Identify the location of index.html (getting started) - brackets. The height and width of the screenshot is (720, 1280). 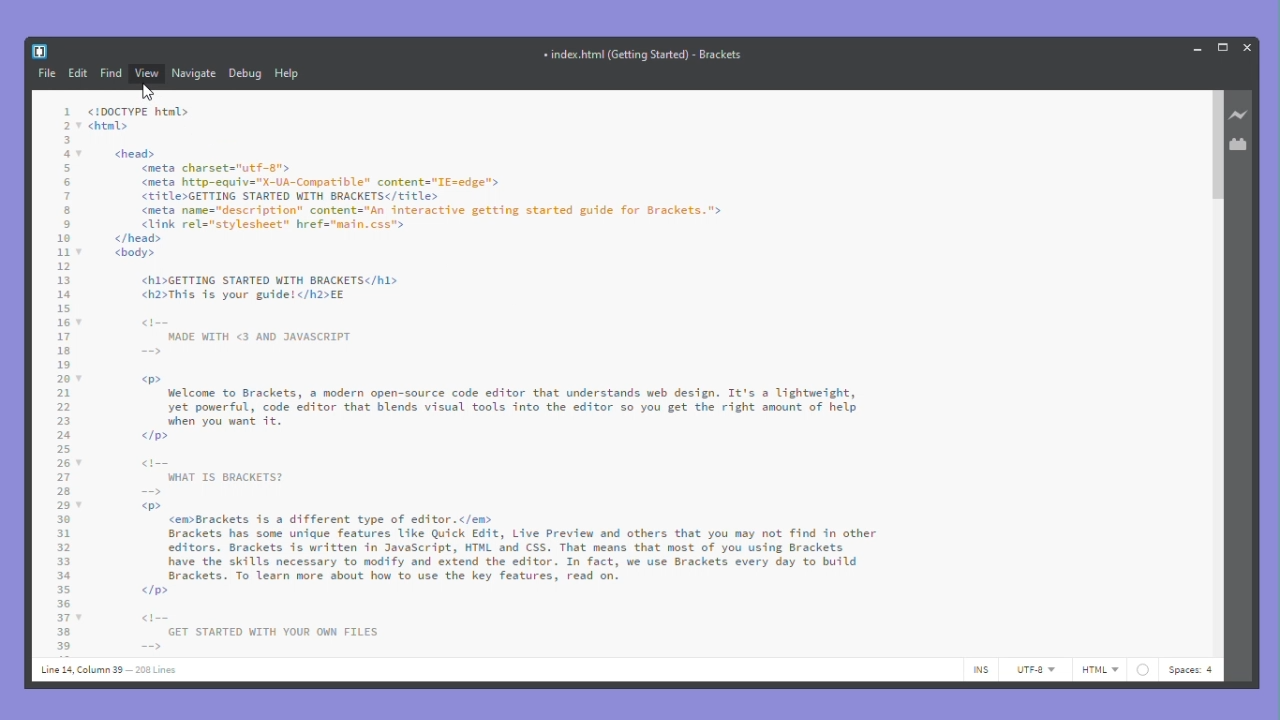
(650, 55).